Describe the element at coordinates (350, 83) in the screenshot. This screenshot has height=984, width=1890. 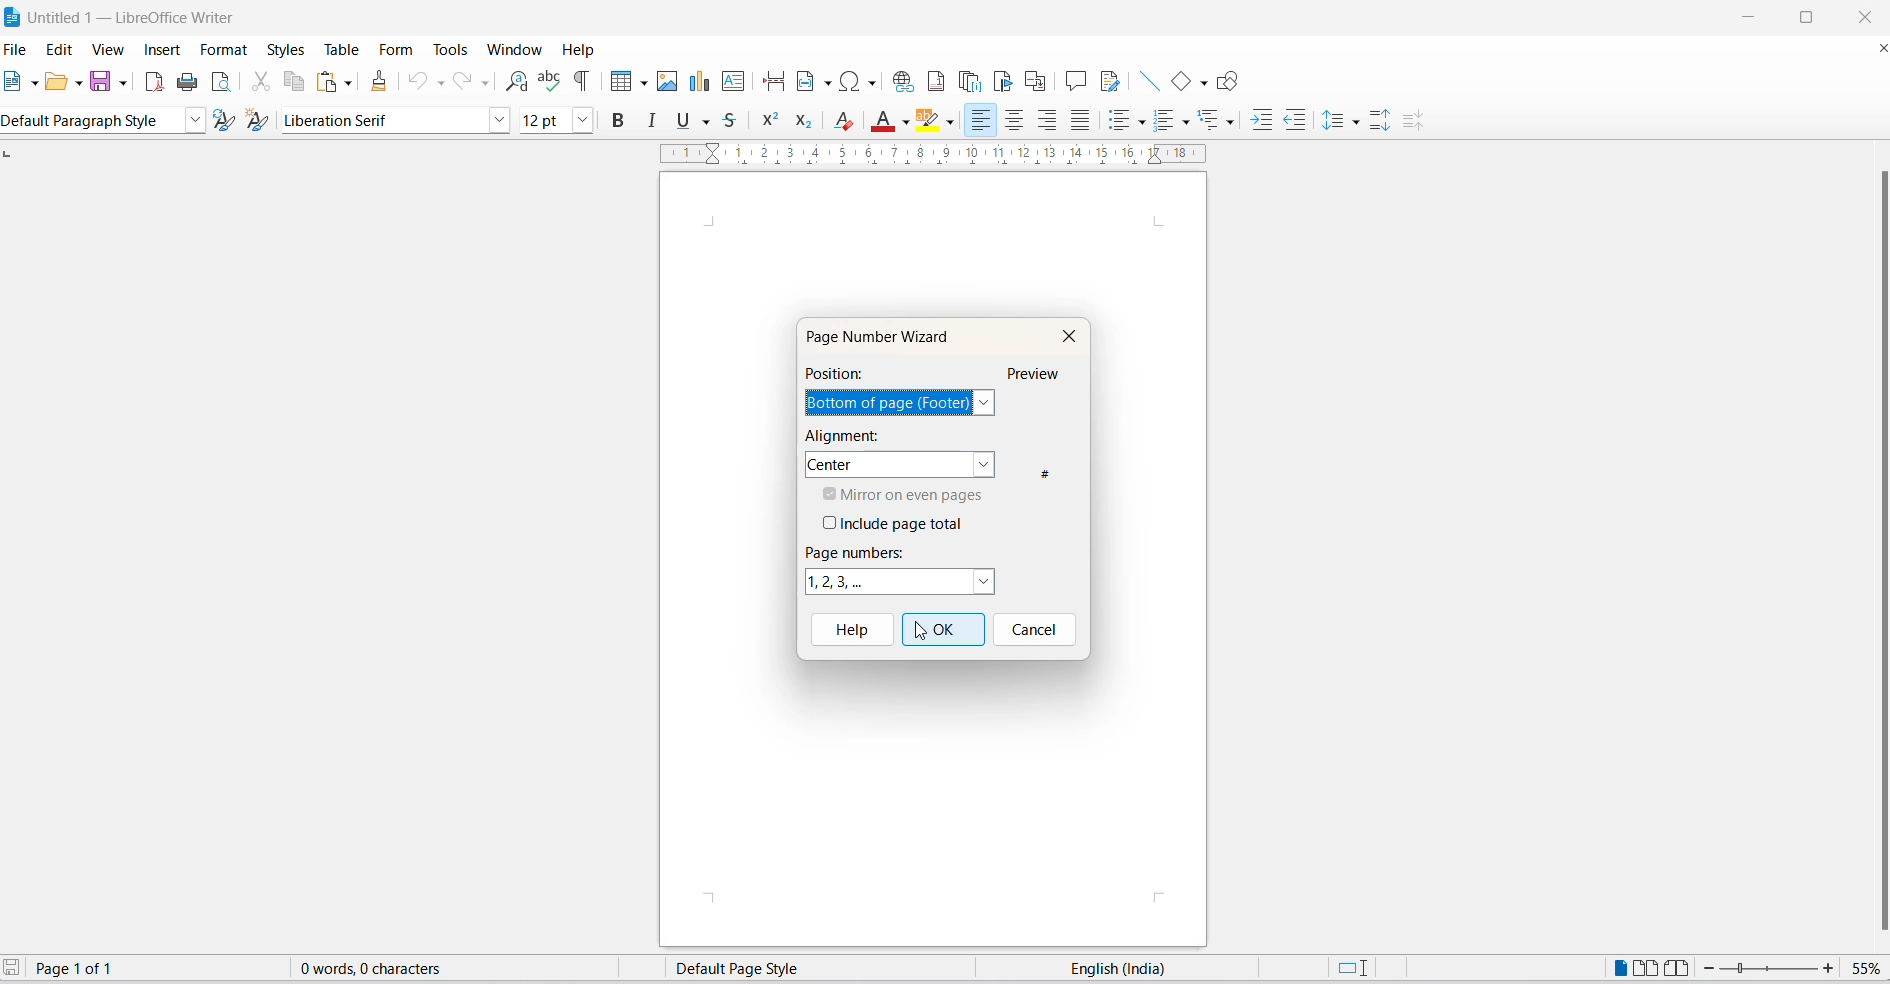
I see `paste options` at that location.